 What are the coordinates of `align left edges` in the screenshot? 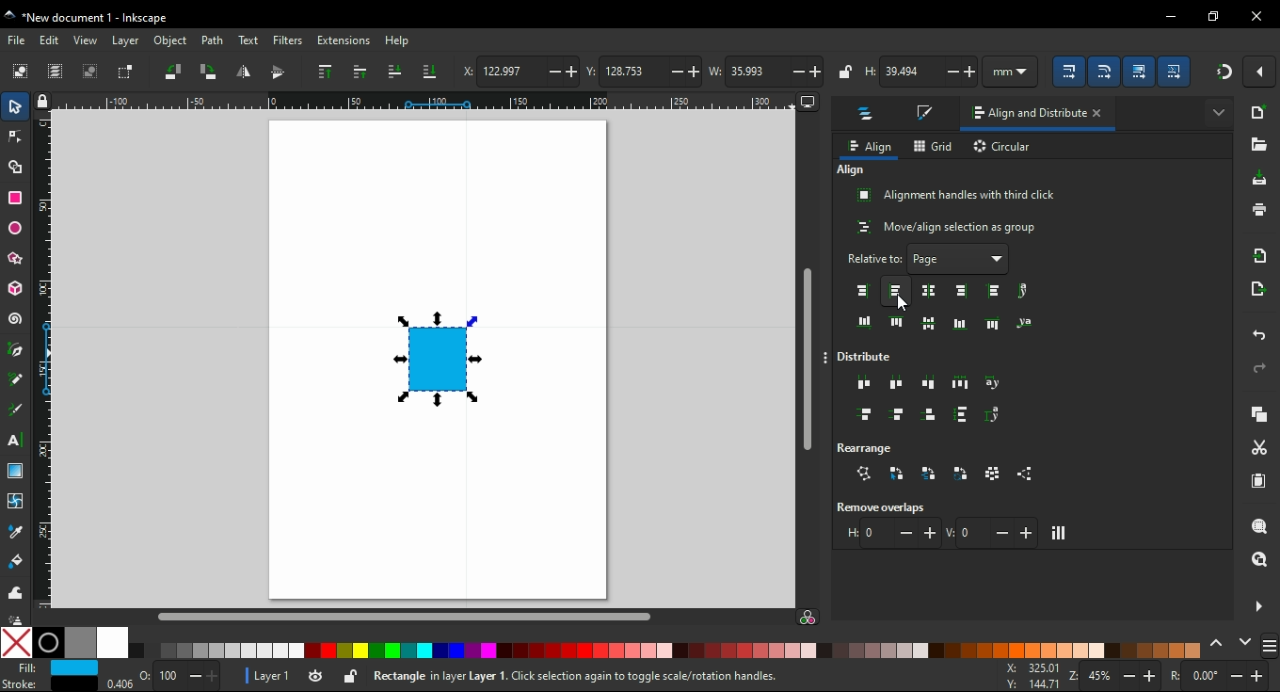 It's located at (897, 290).